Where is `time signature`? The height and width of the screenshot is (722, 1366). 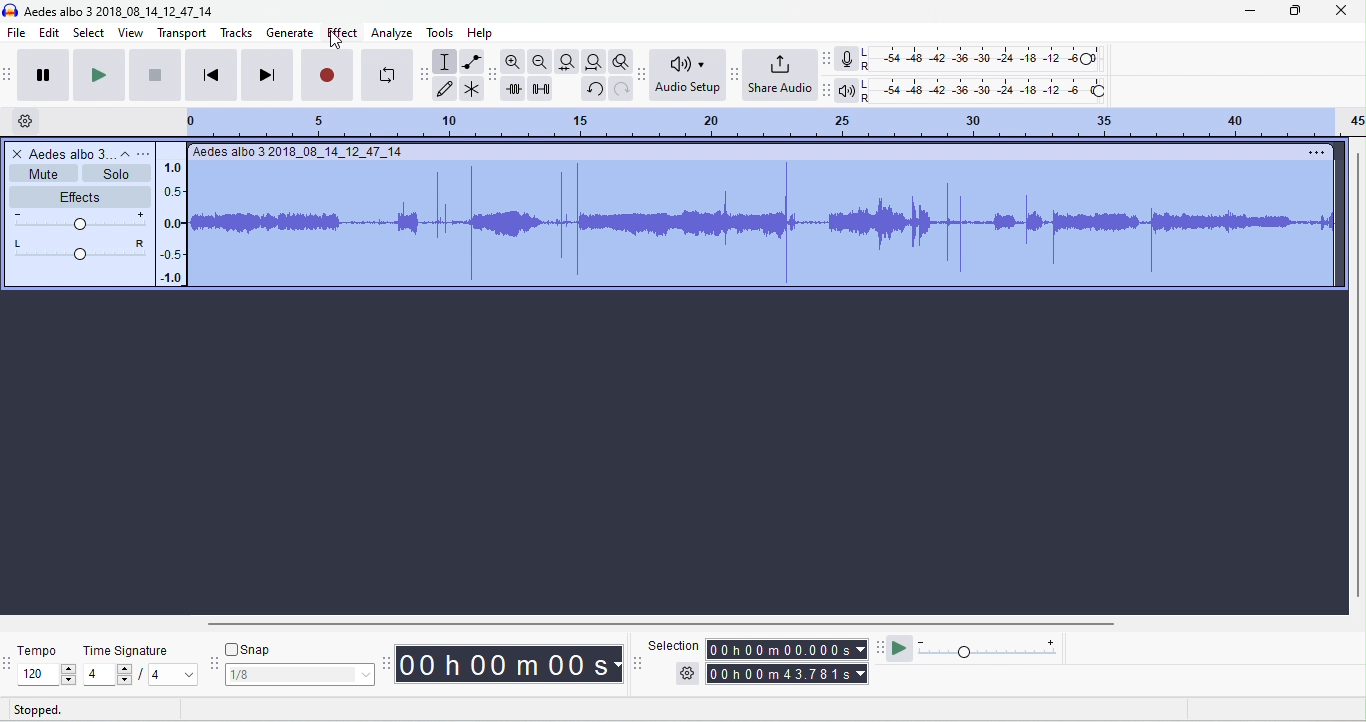 time signature is located at coordinates (127, 650).